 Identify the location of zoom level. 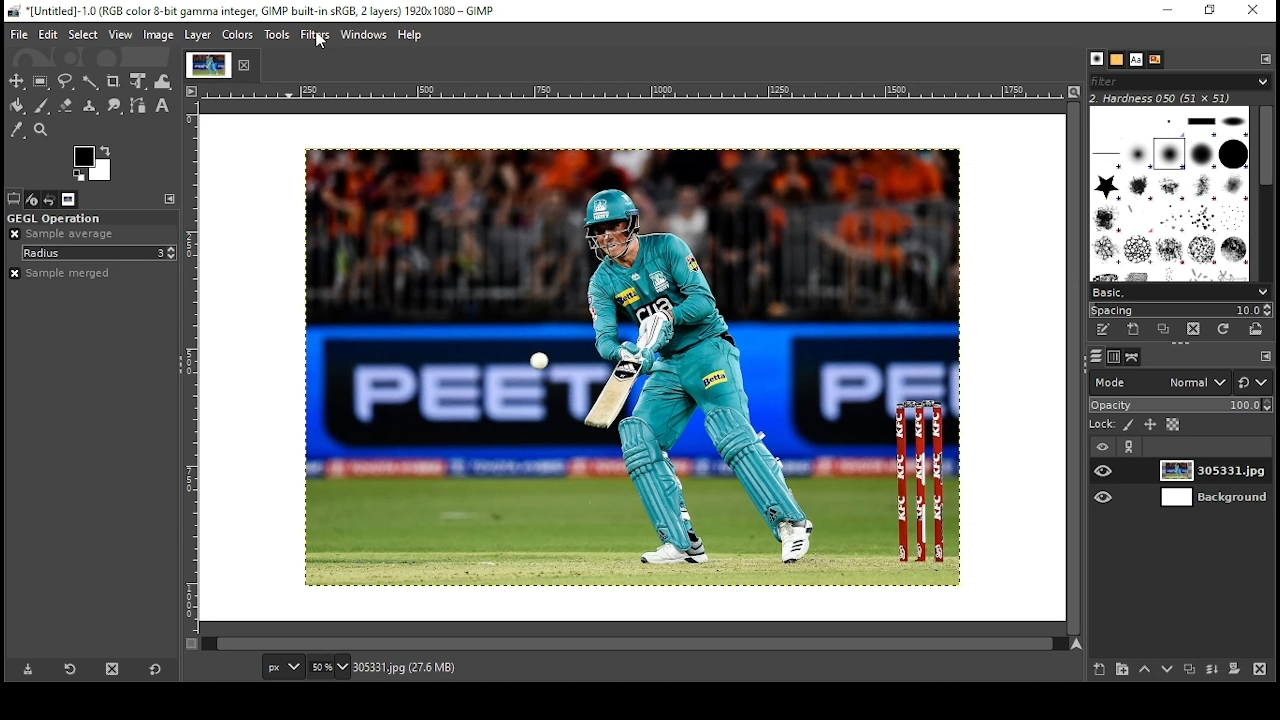
(330, 667).